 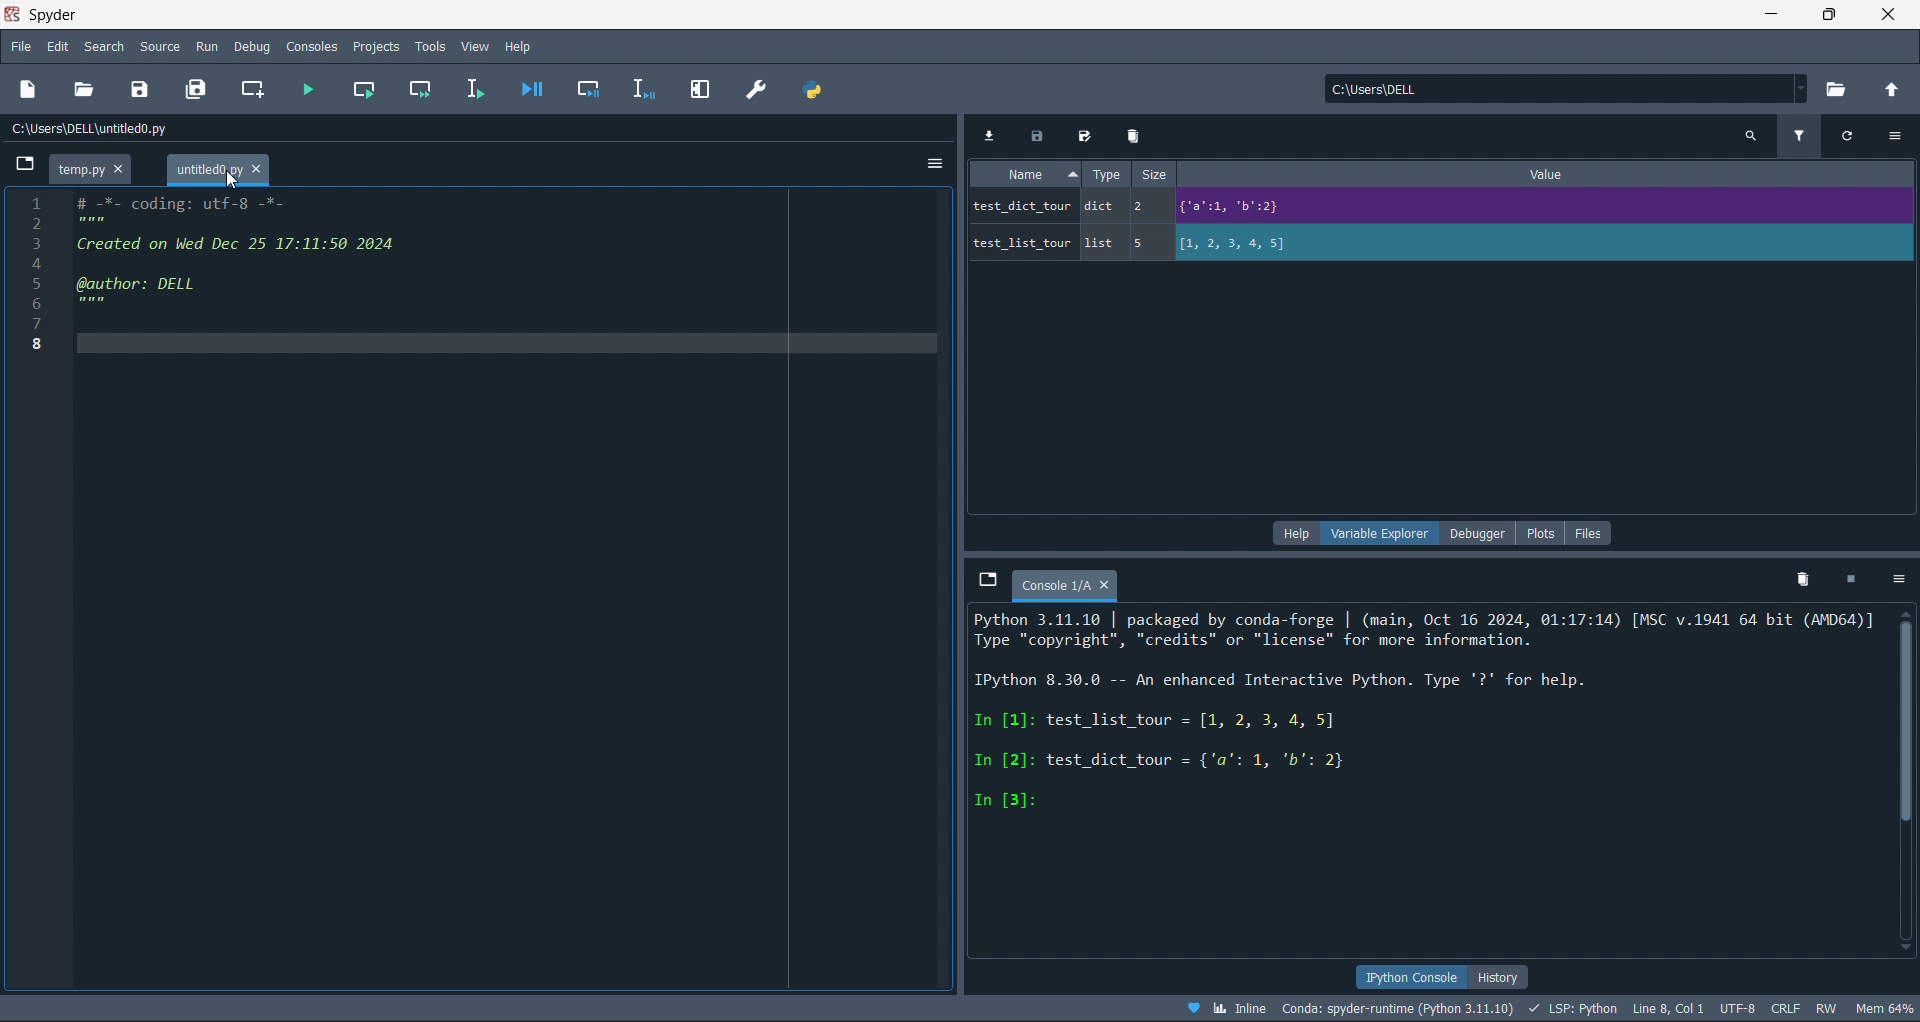 I want to click on minimiize, so click(x=1768, y=15).